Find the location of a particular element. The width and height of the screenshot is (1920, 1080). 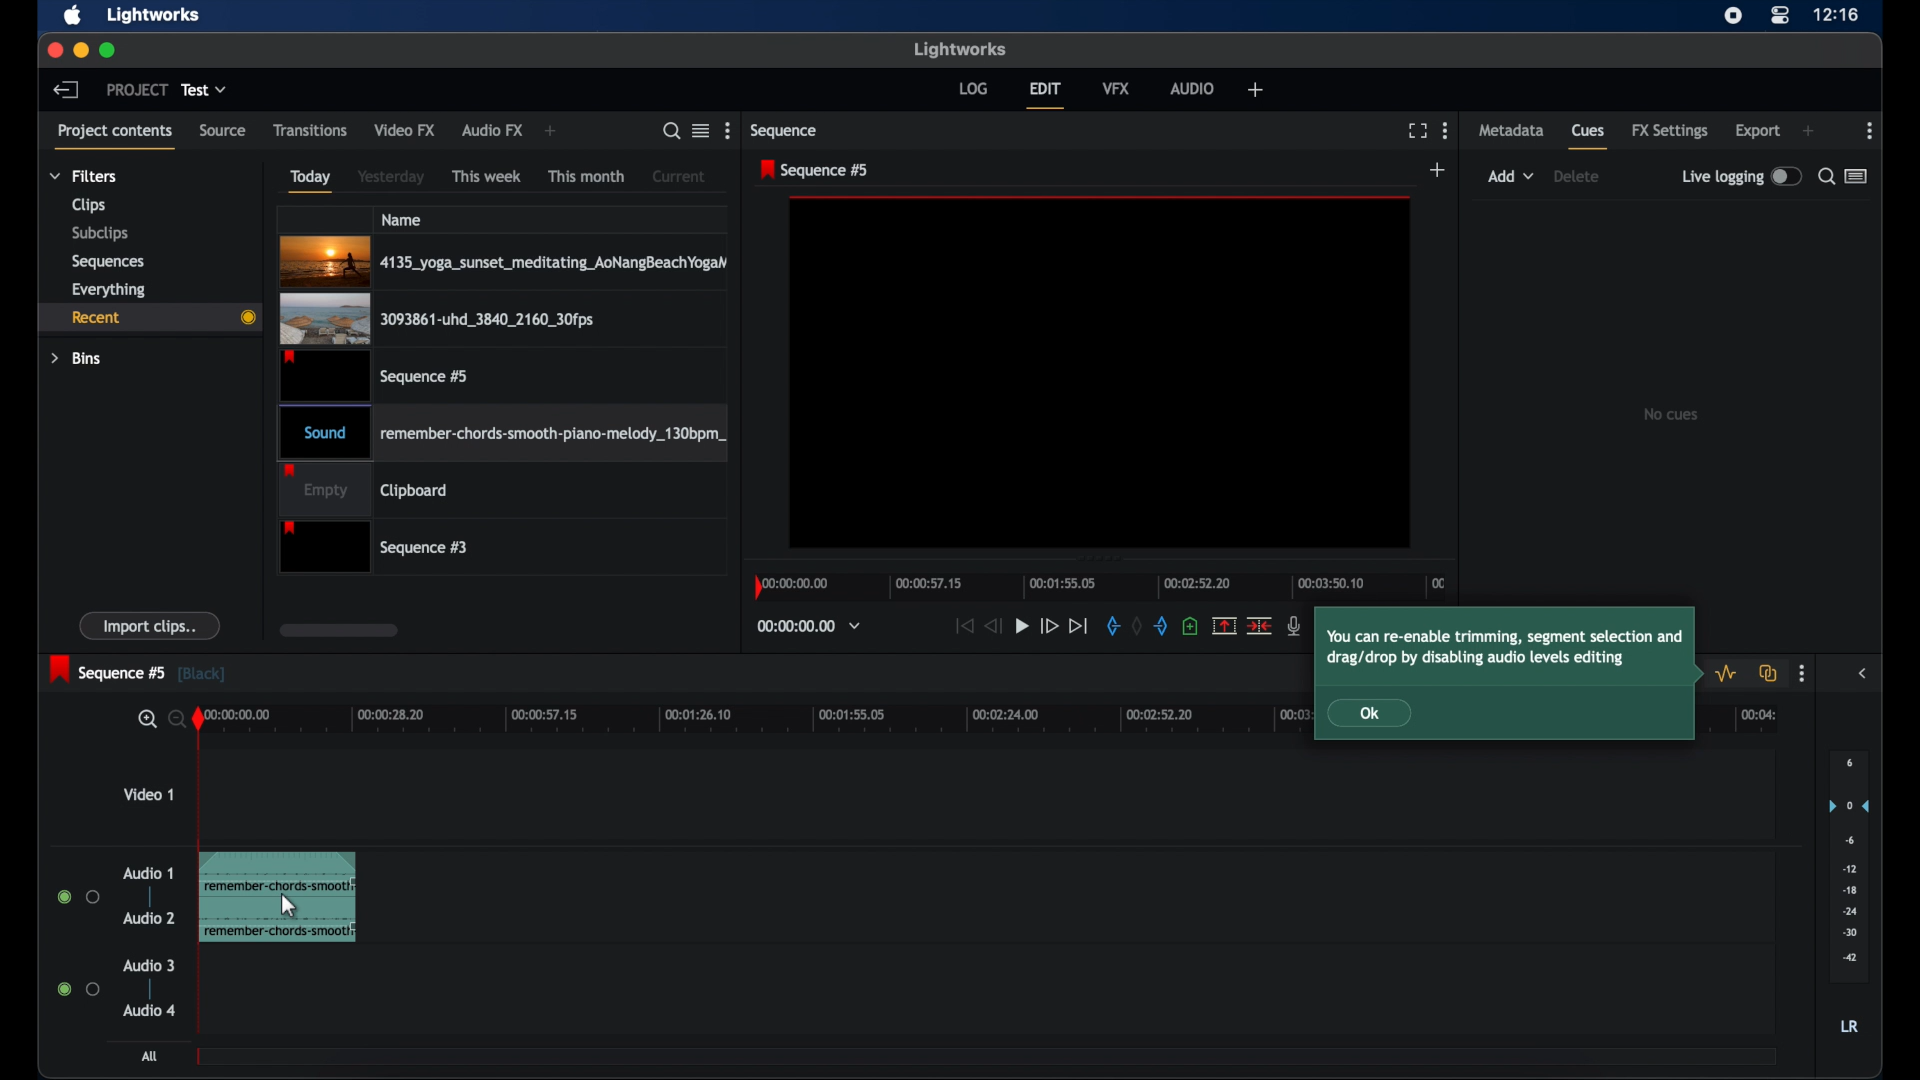

radio buttons is located at coordinates (79, 897).